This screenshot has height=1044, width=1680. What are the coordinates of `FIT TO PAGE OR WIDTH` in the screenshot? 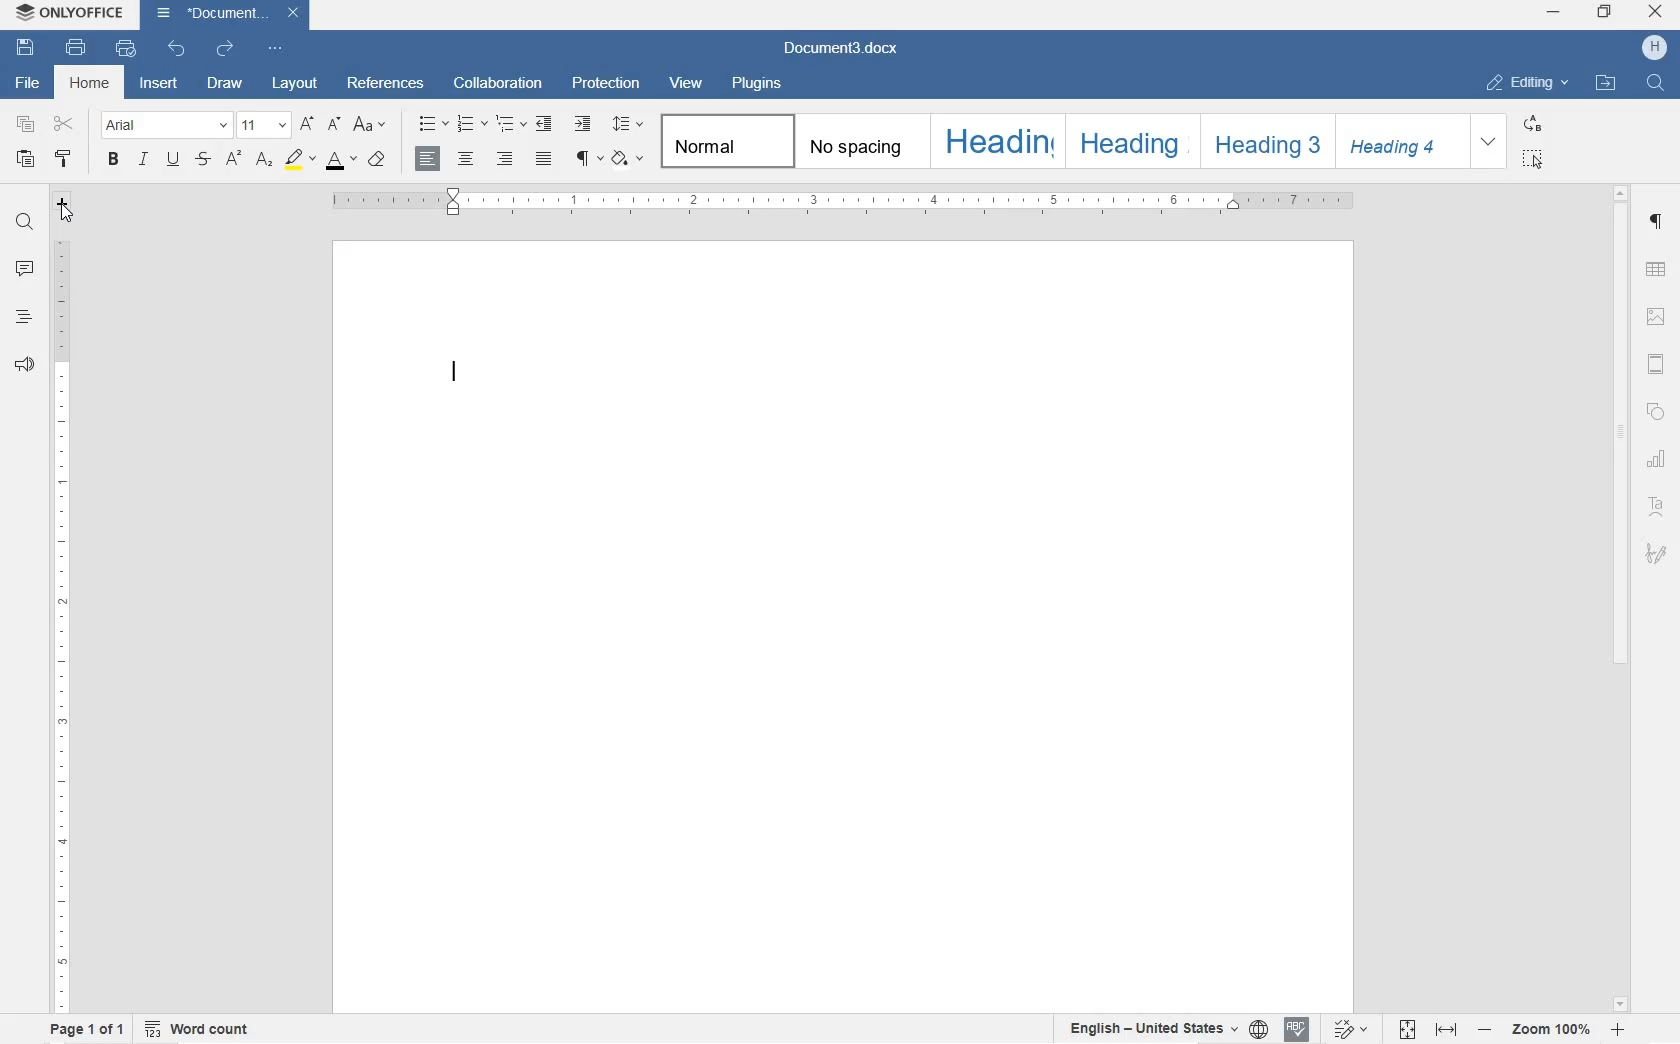 It's located at (1422, 1031).